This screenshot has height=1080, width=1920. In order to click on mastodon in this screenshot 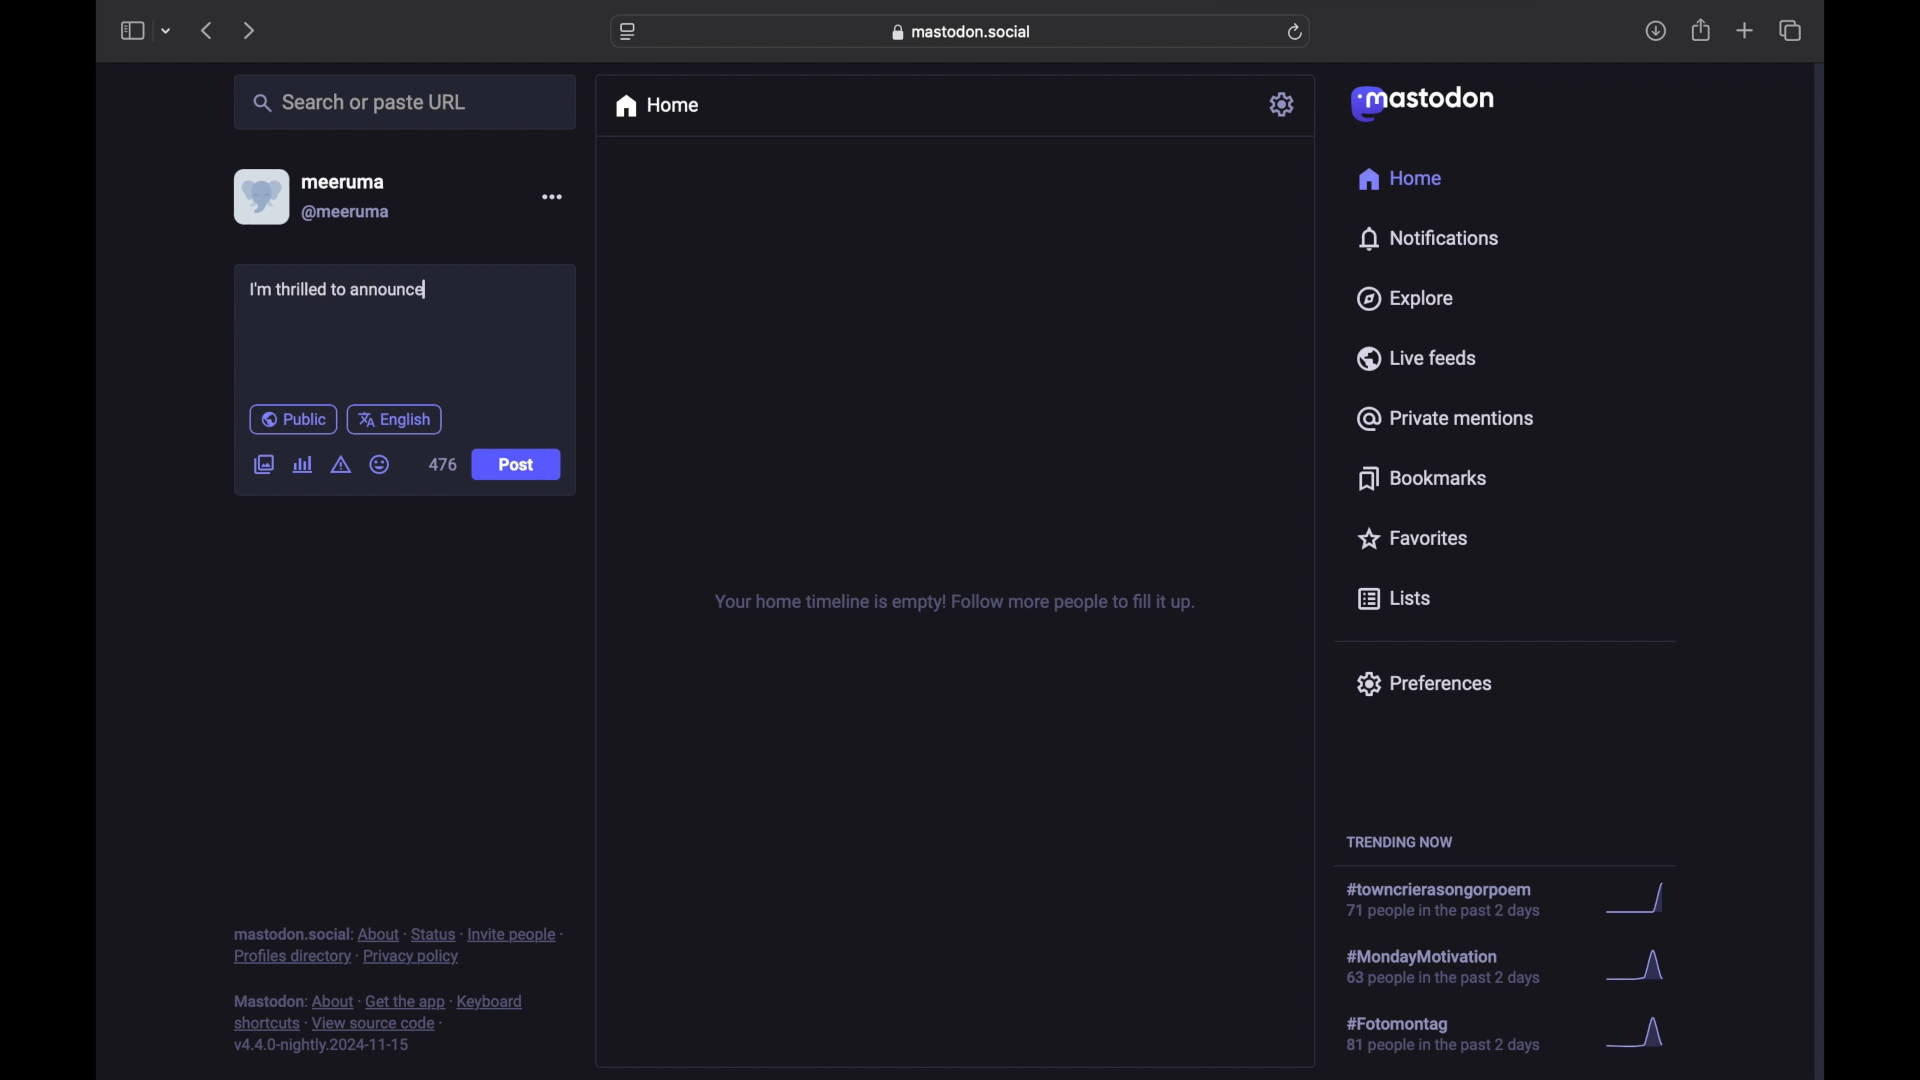, I will do `click(1423, 104)`.